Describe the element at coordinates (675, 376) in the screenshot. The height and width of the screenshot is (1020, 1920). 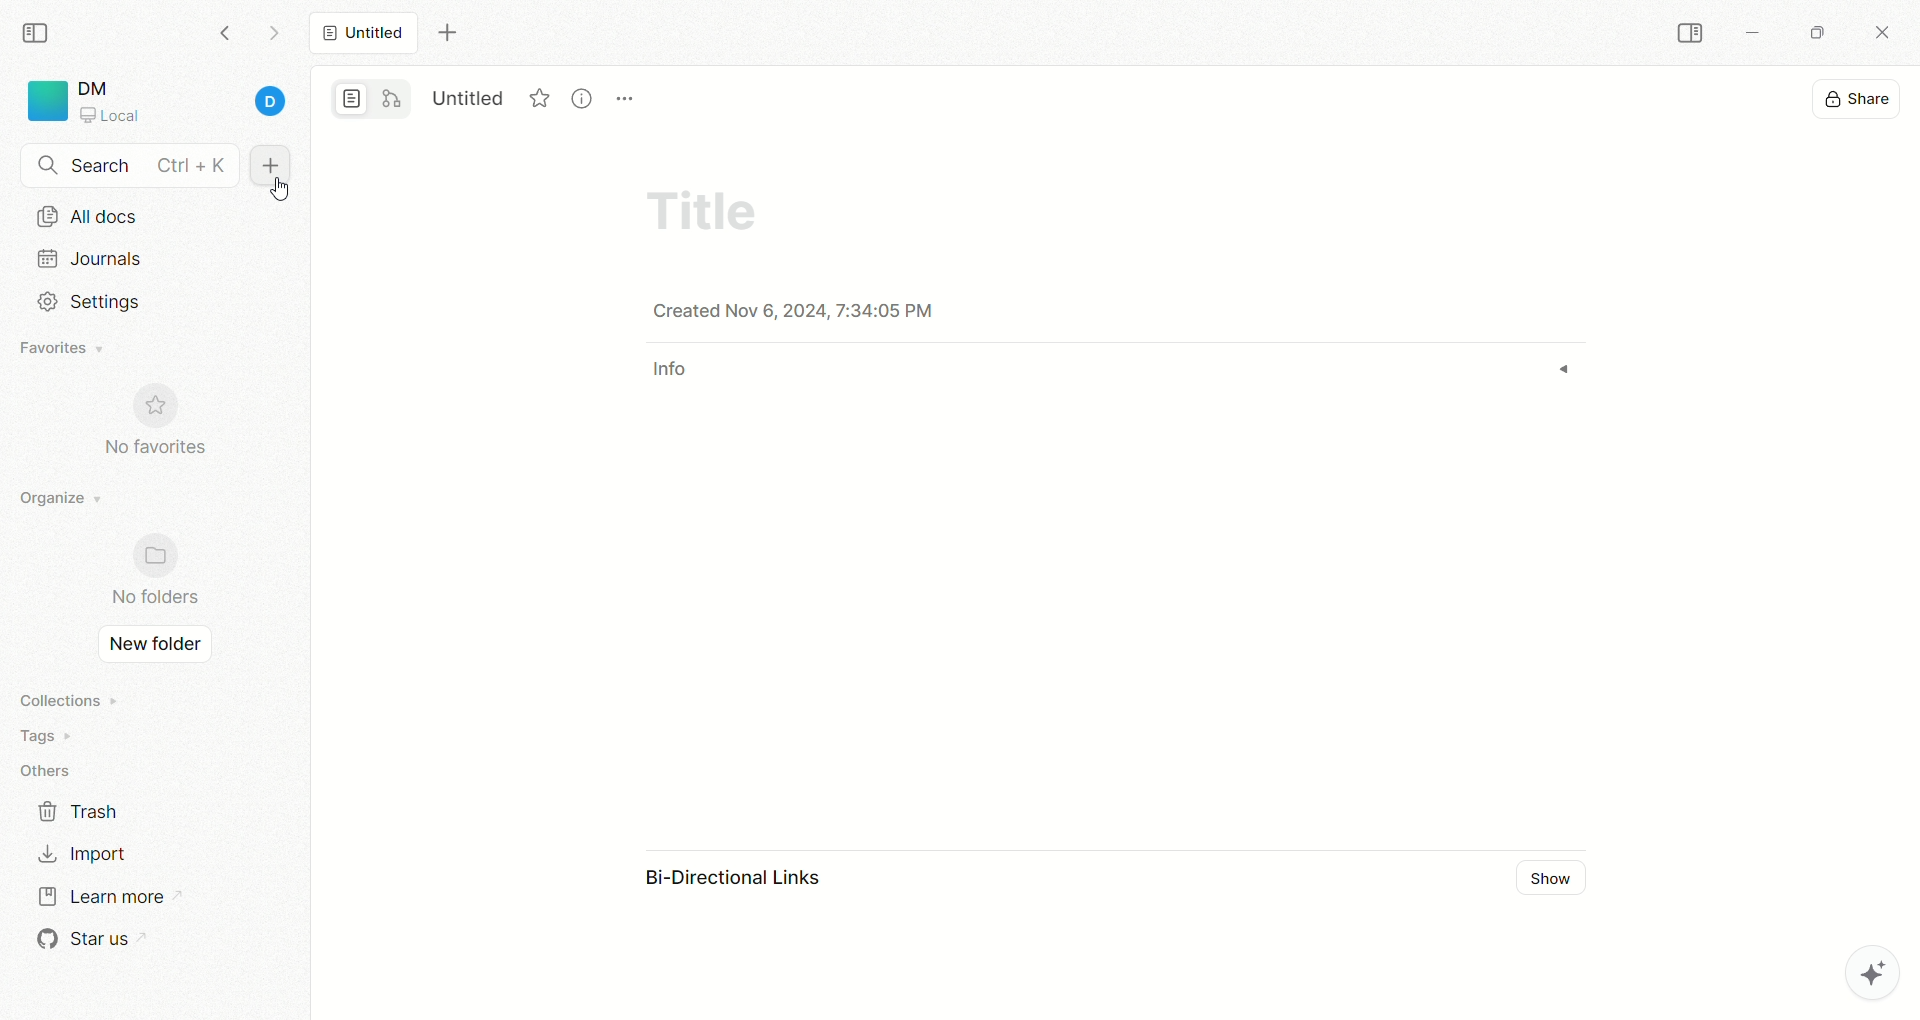
I see `info` at that location.